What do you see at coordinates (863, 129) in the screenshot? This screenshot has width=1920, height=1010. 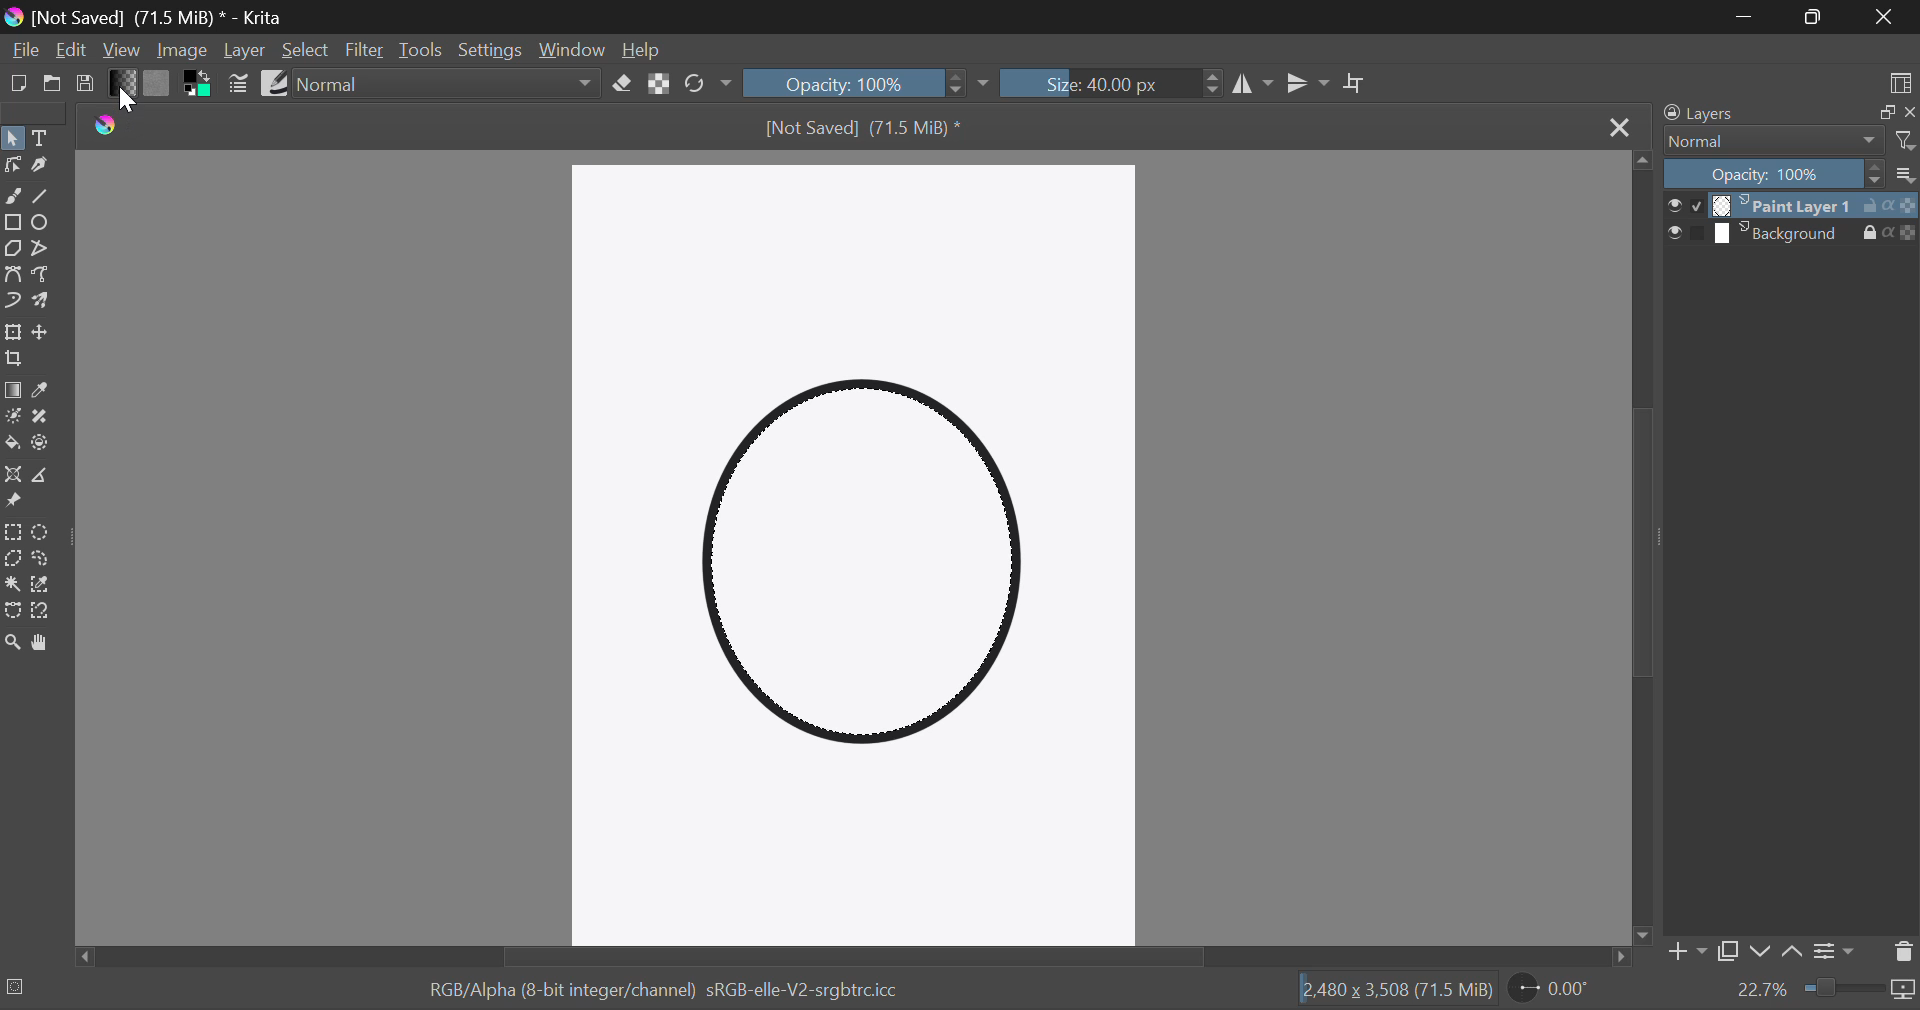 I see `[Not Saved] (71.5 MiB) *` at bounding box center [863, 129].